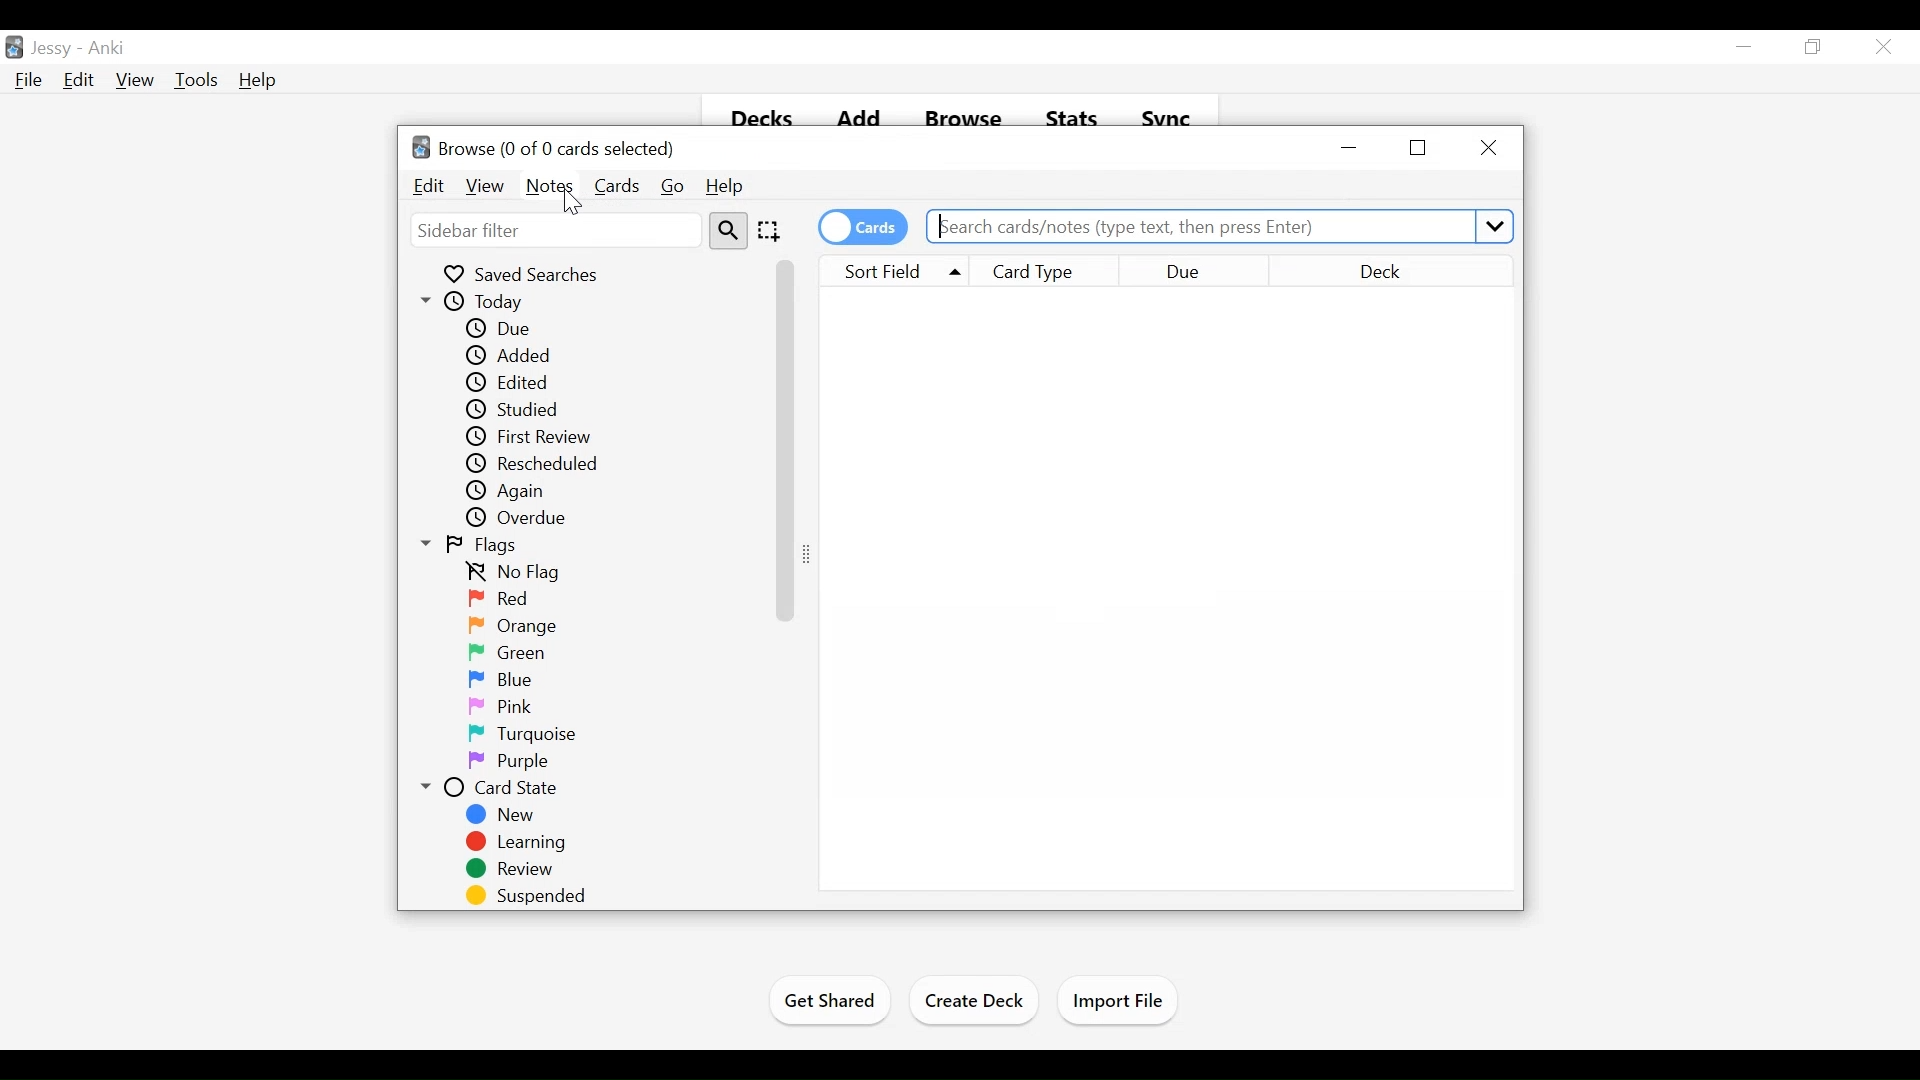  Describe the element at coordinates (526, 437) in the screenshot. I see `First Review` at that location.